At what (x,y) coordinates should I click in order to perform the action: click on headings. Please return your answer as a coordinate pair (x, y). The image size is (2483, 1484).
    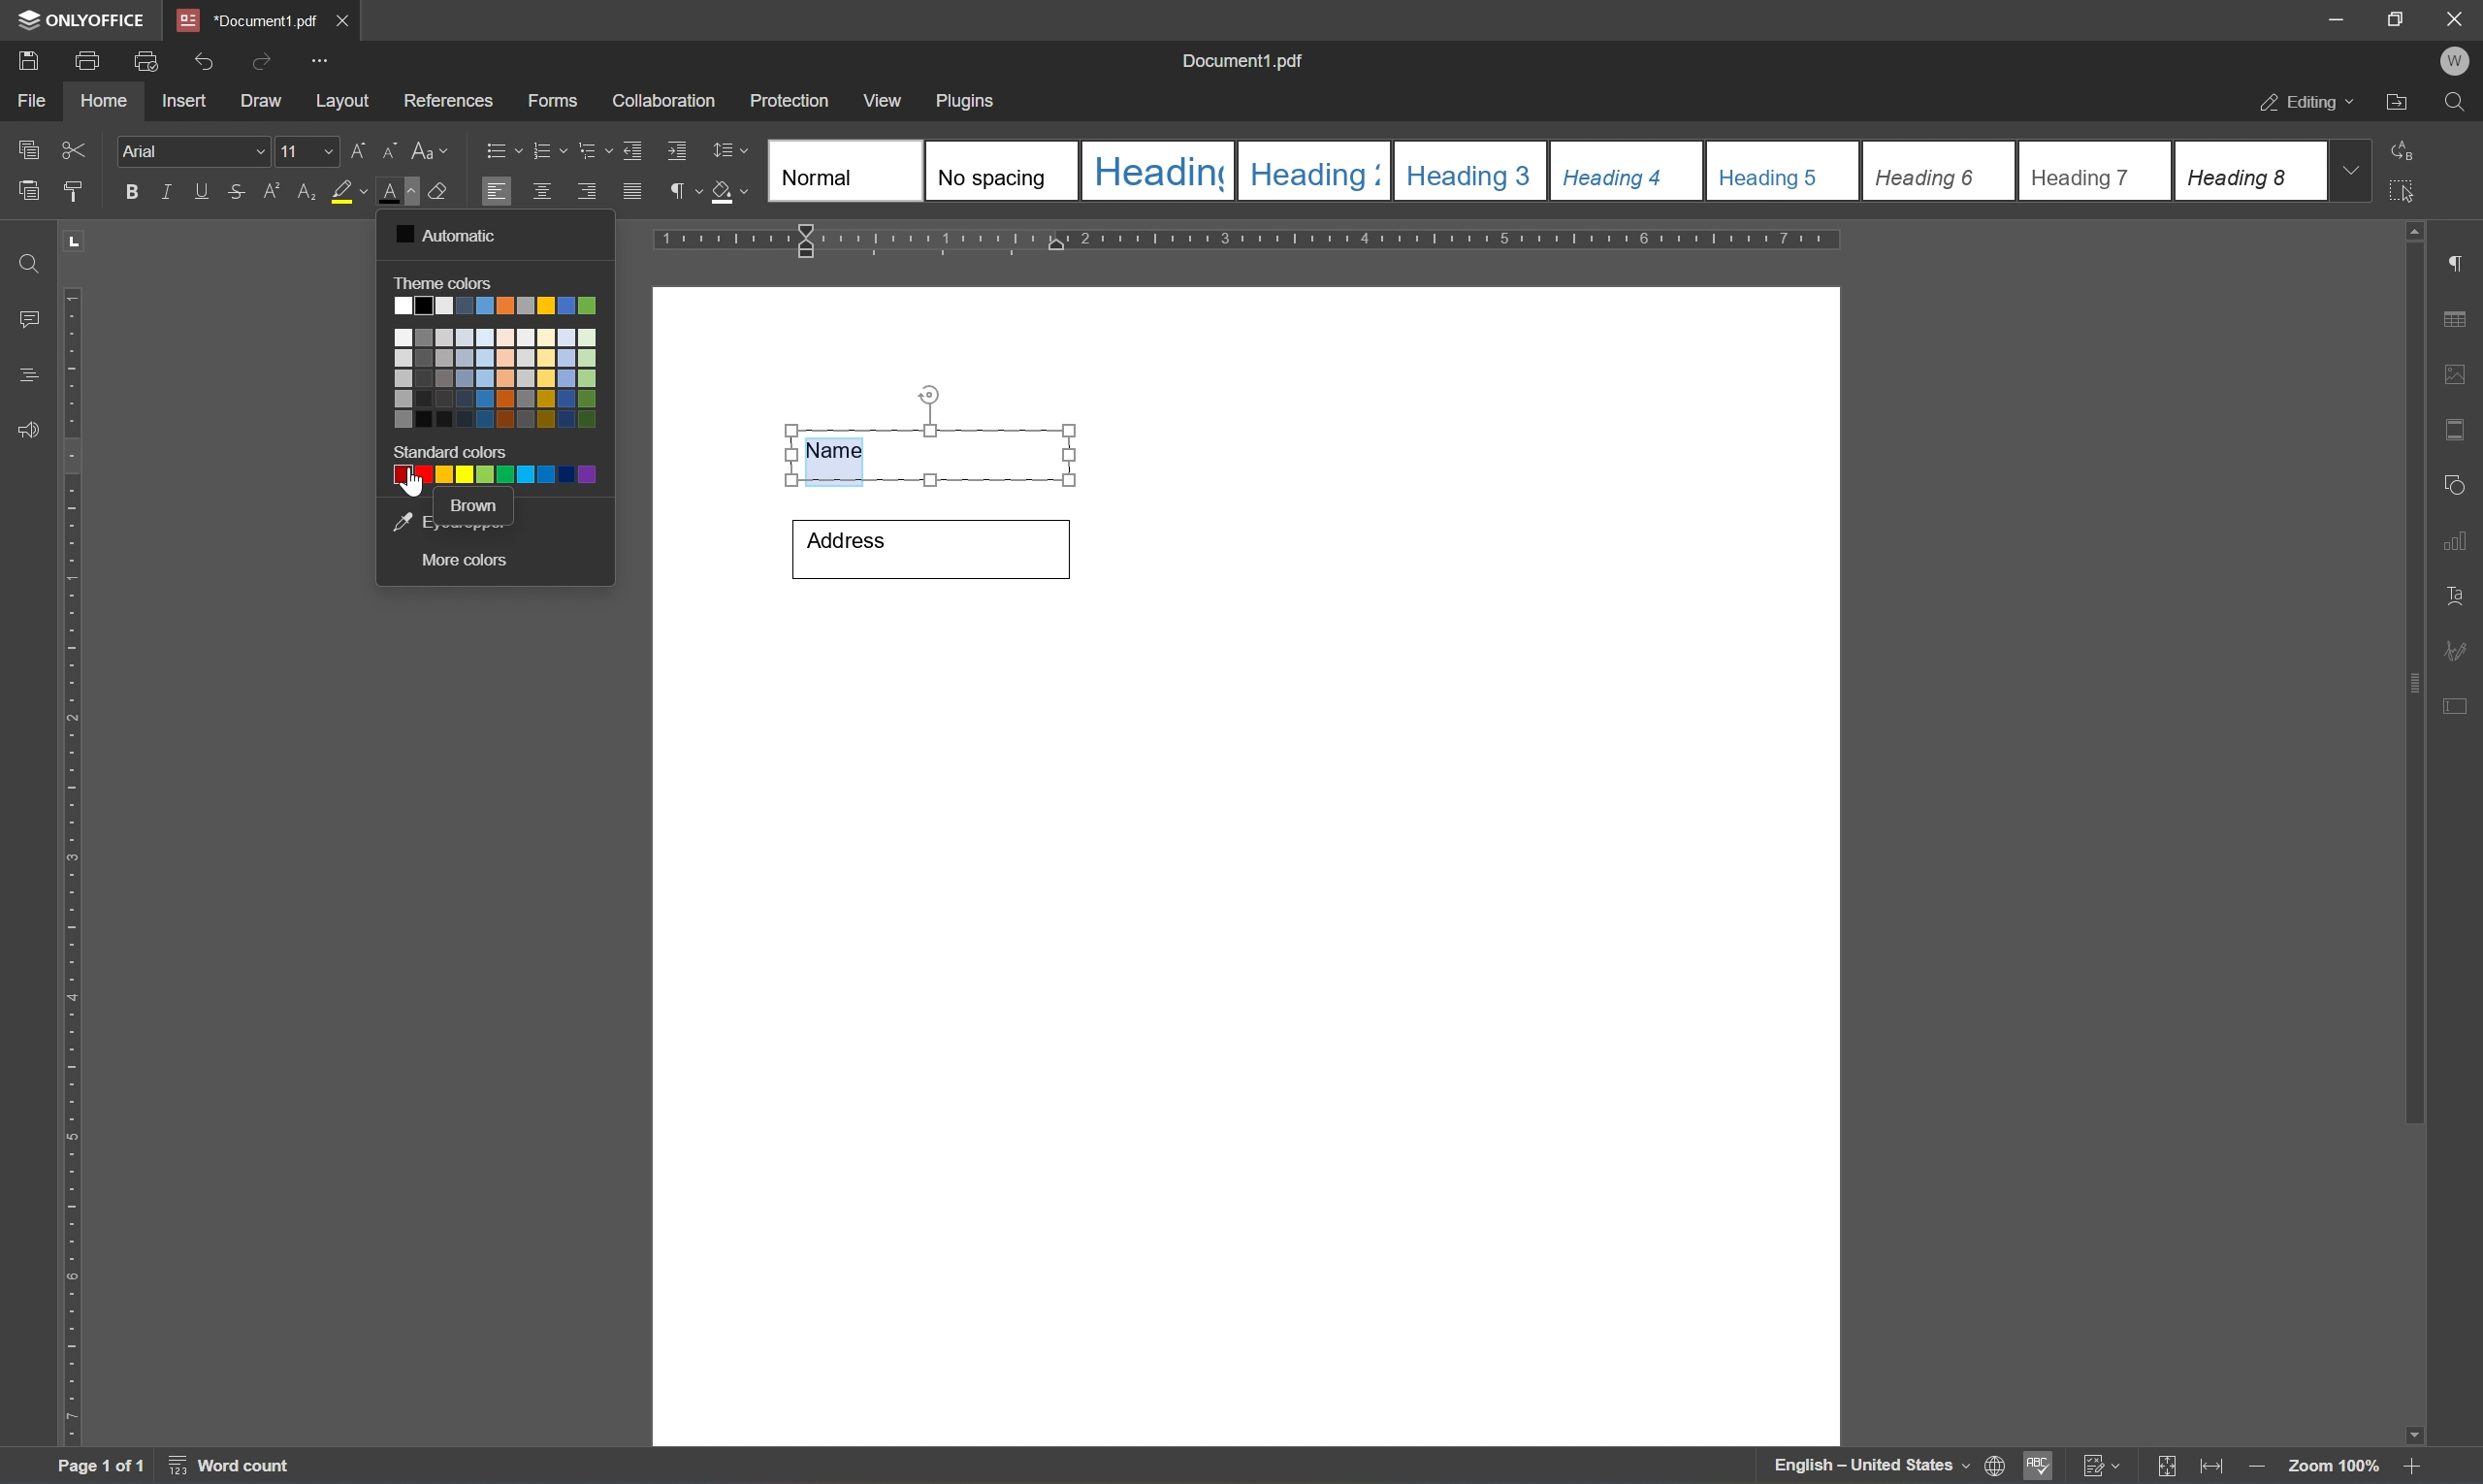
    Looking at the image, I should click on (32, 370).